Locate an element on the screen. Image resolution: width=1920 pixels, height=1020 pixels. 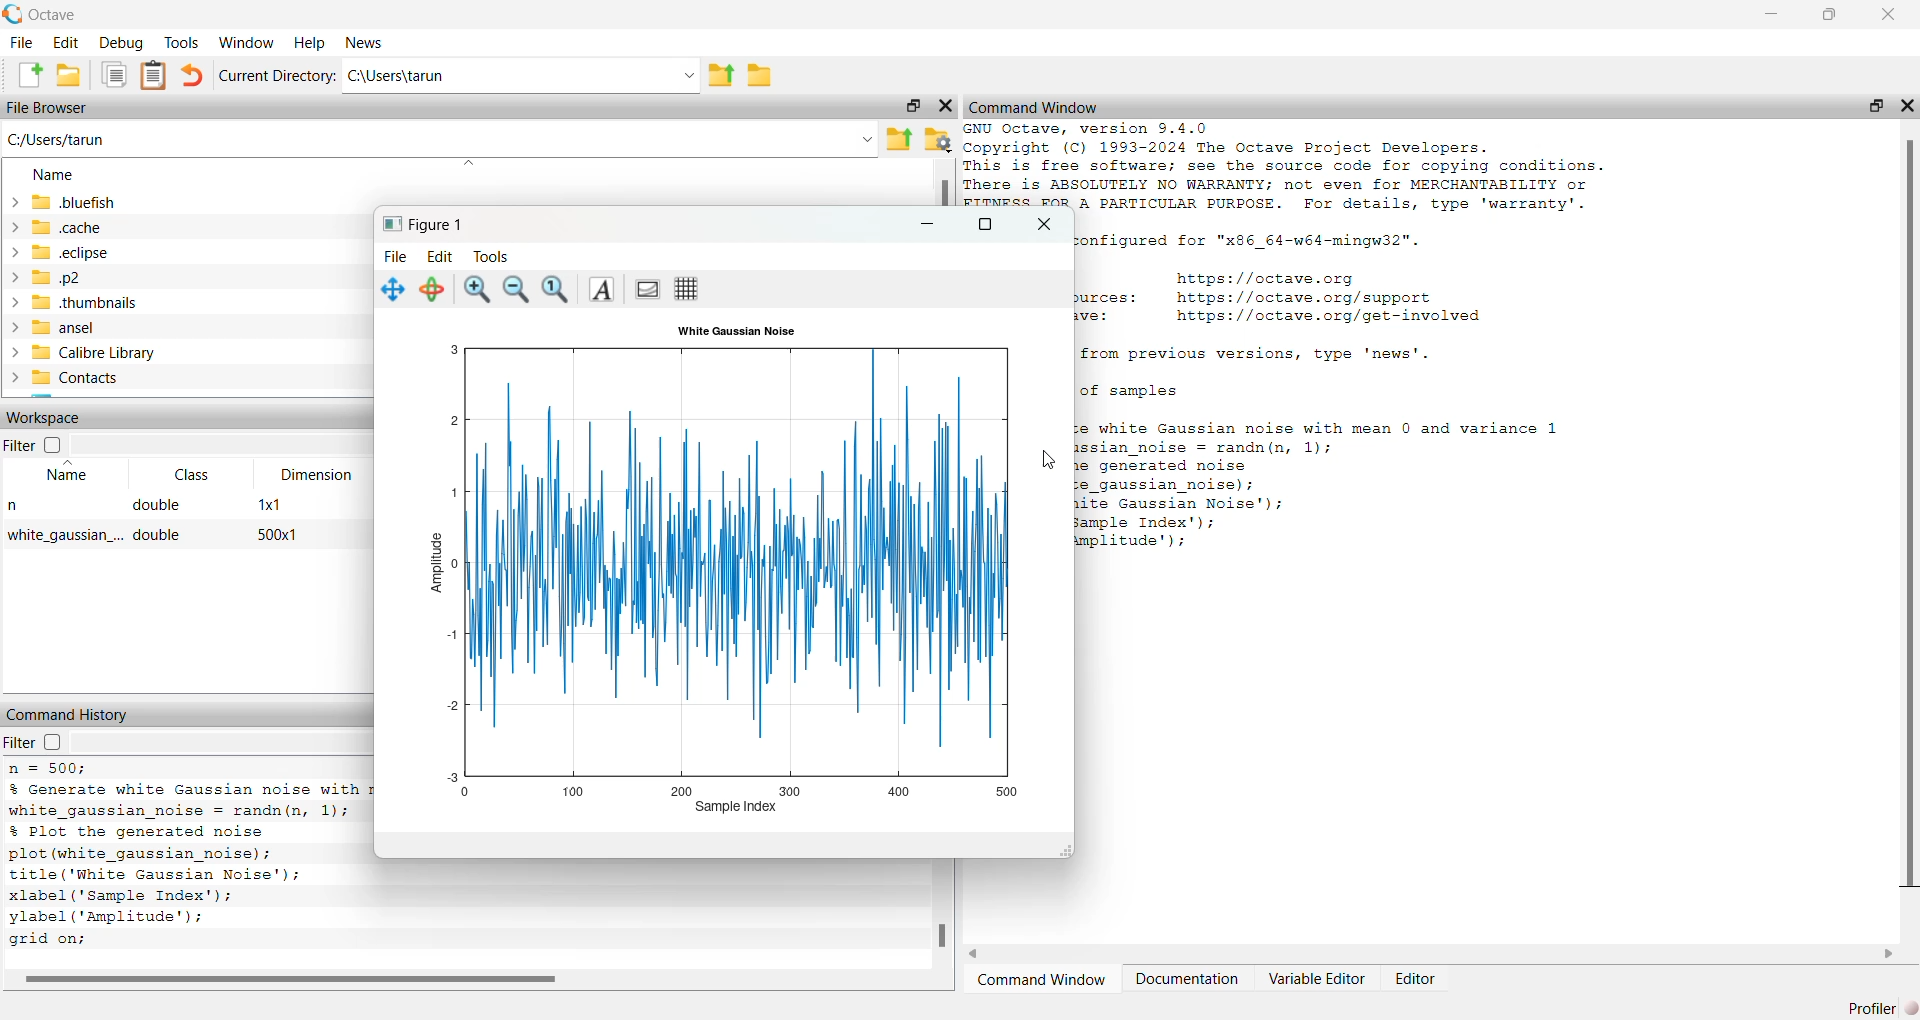
minimize is located at coordinates (925, 226).